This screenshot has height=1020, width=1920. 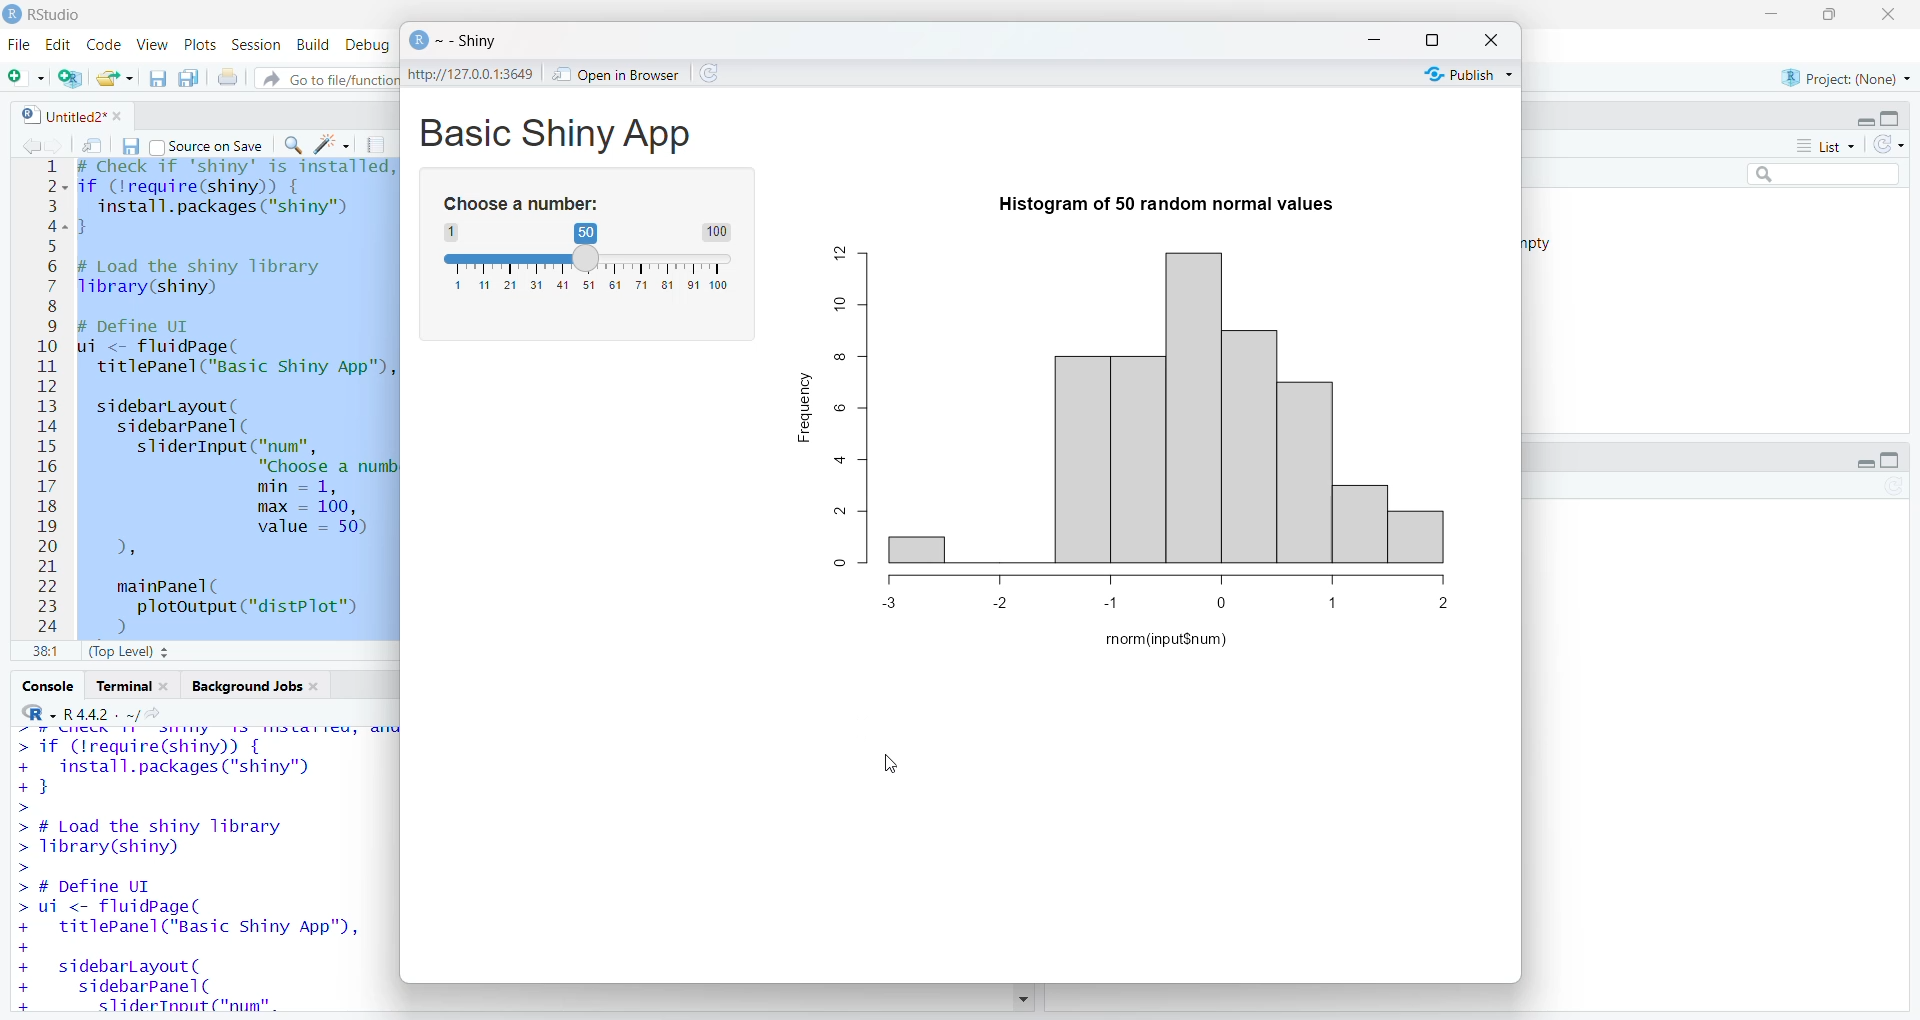 I want to click on Background Jobs, so click(x=244, y=686).